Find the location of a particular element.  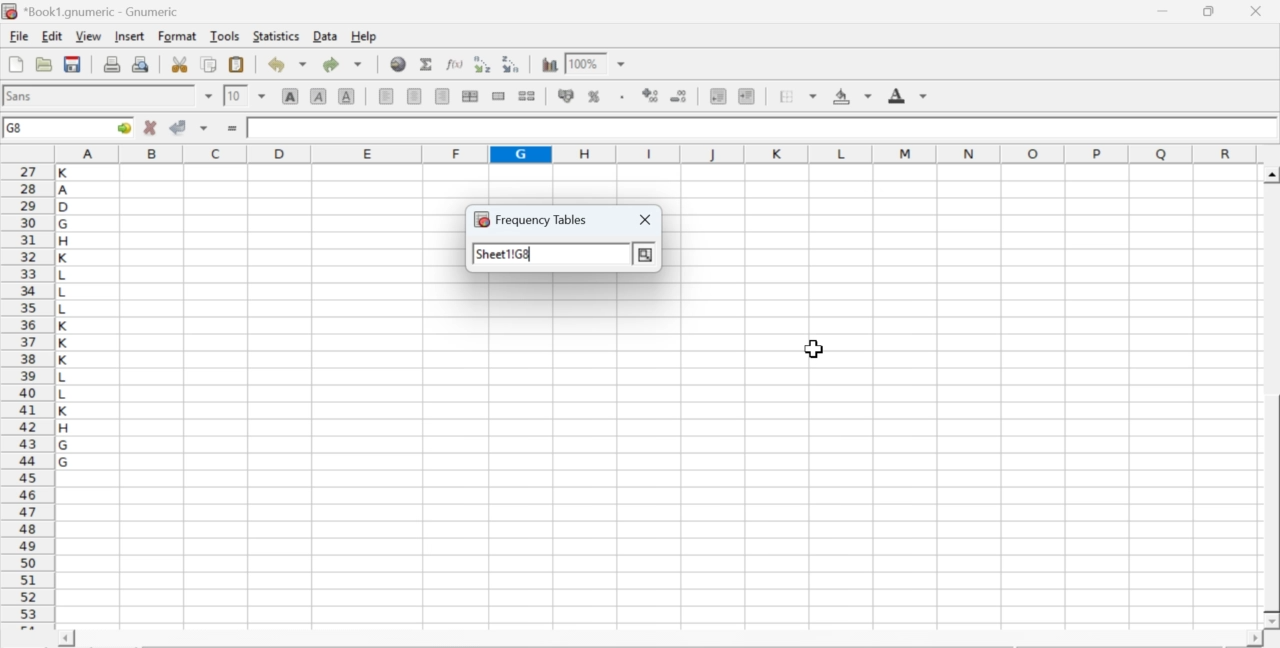

cursor is located at coordinates (811, 347).